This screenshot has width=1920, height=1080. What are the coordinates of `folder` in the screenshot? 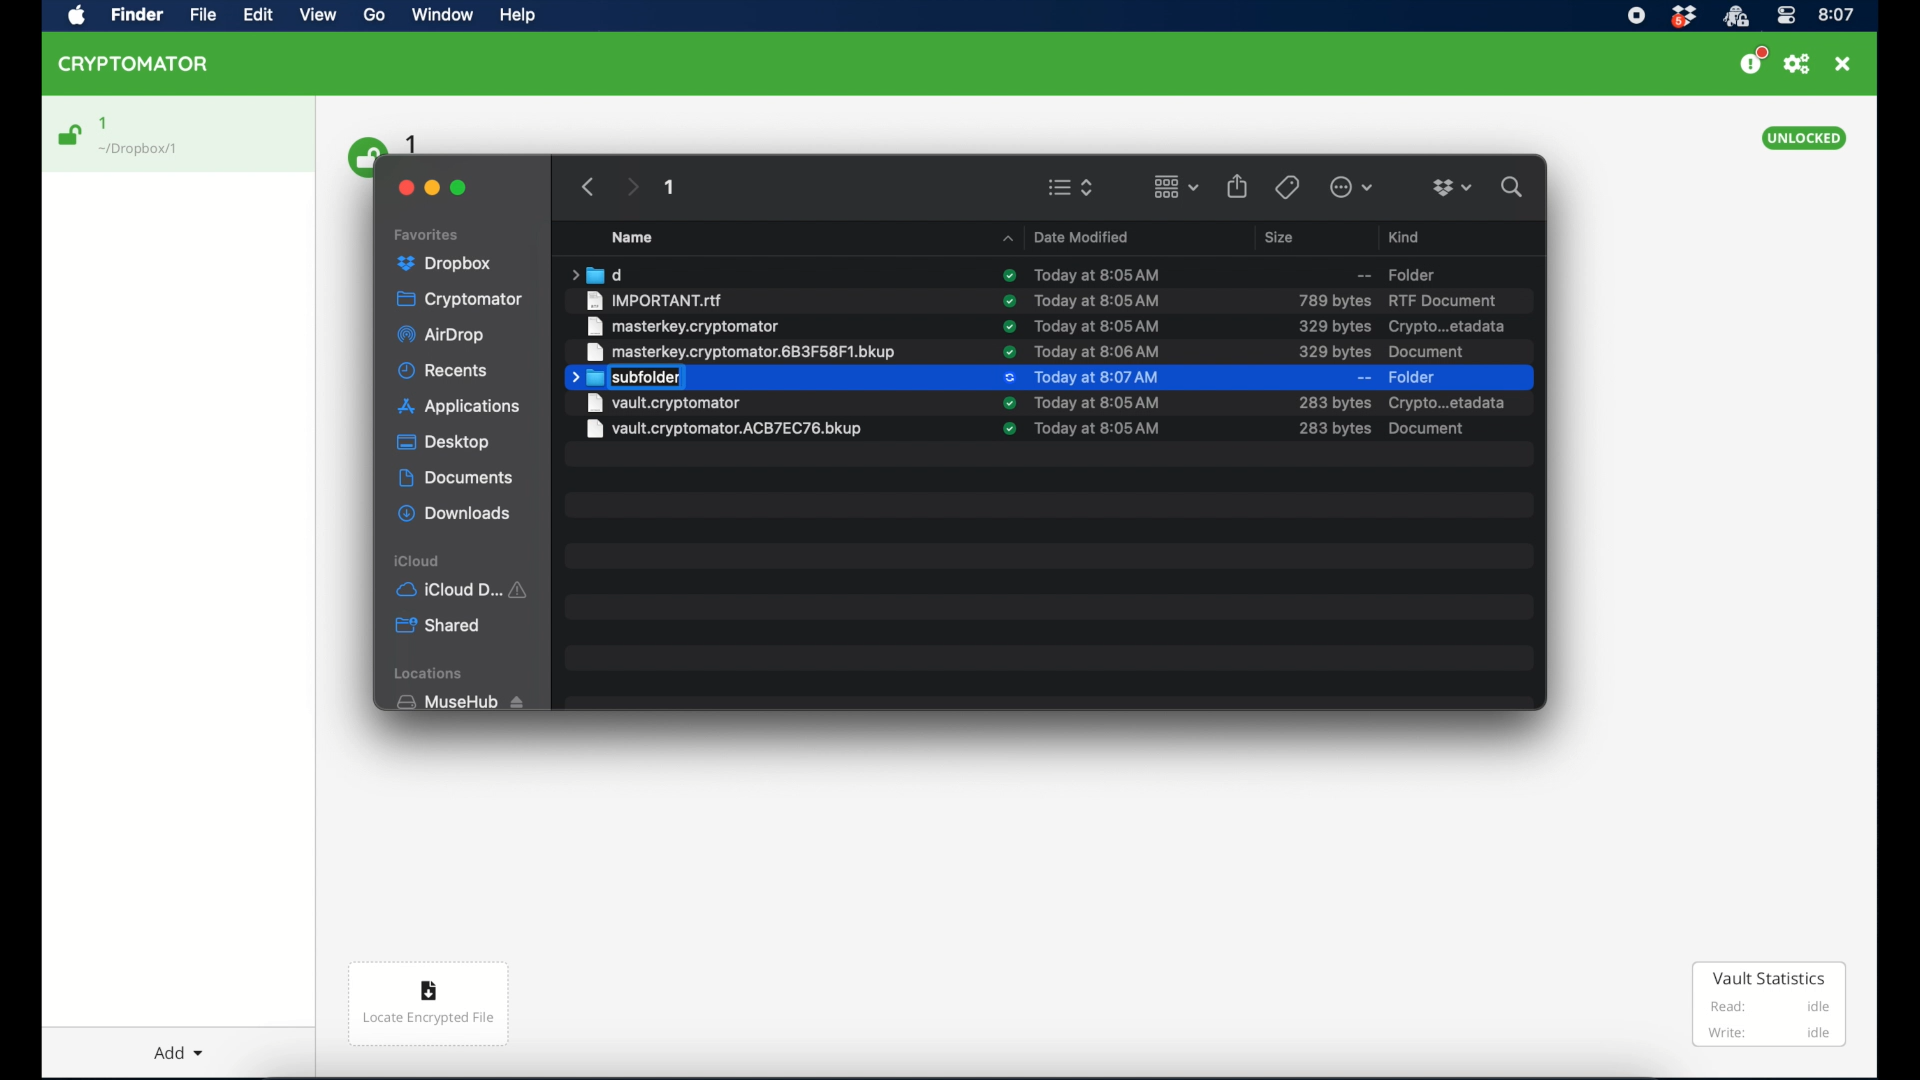 It's located at (595, 274).